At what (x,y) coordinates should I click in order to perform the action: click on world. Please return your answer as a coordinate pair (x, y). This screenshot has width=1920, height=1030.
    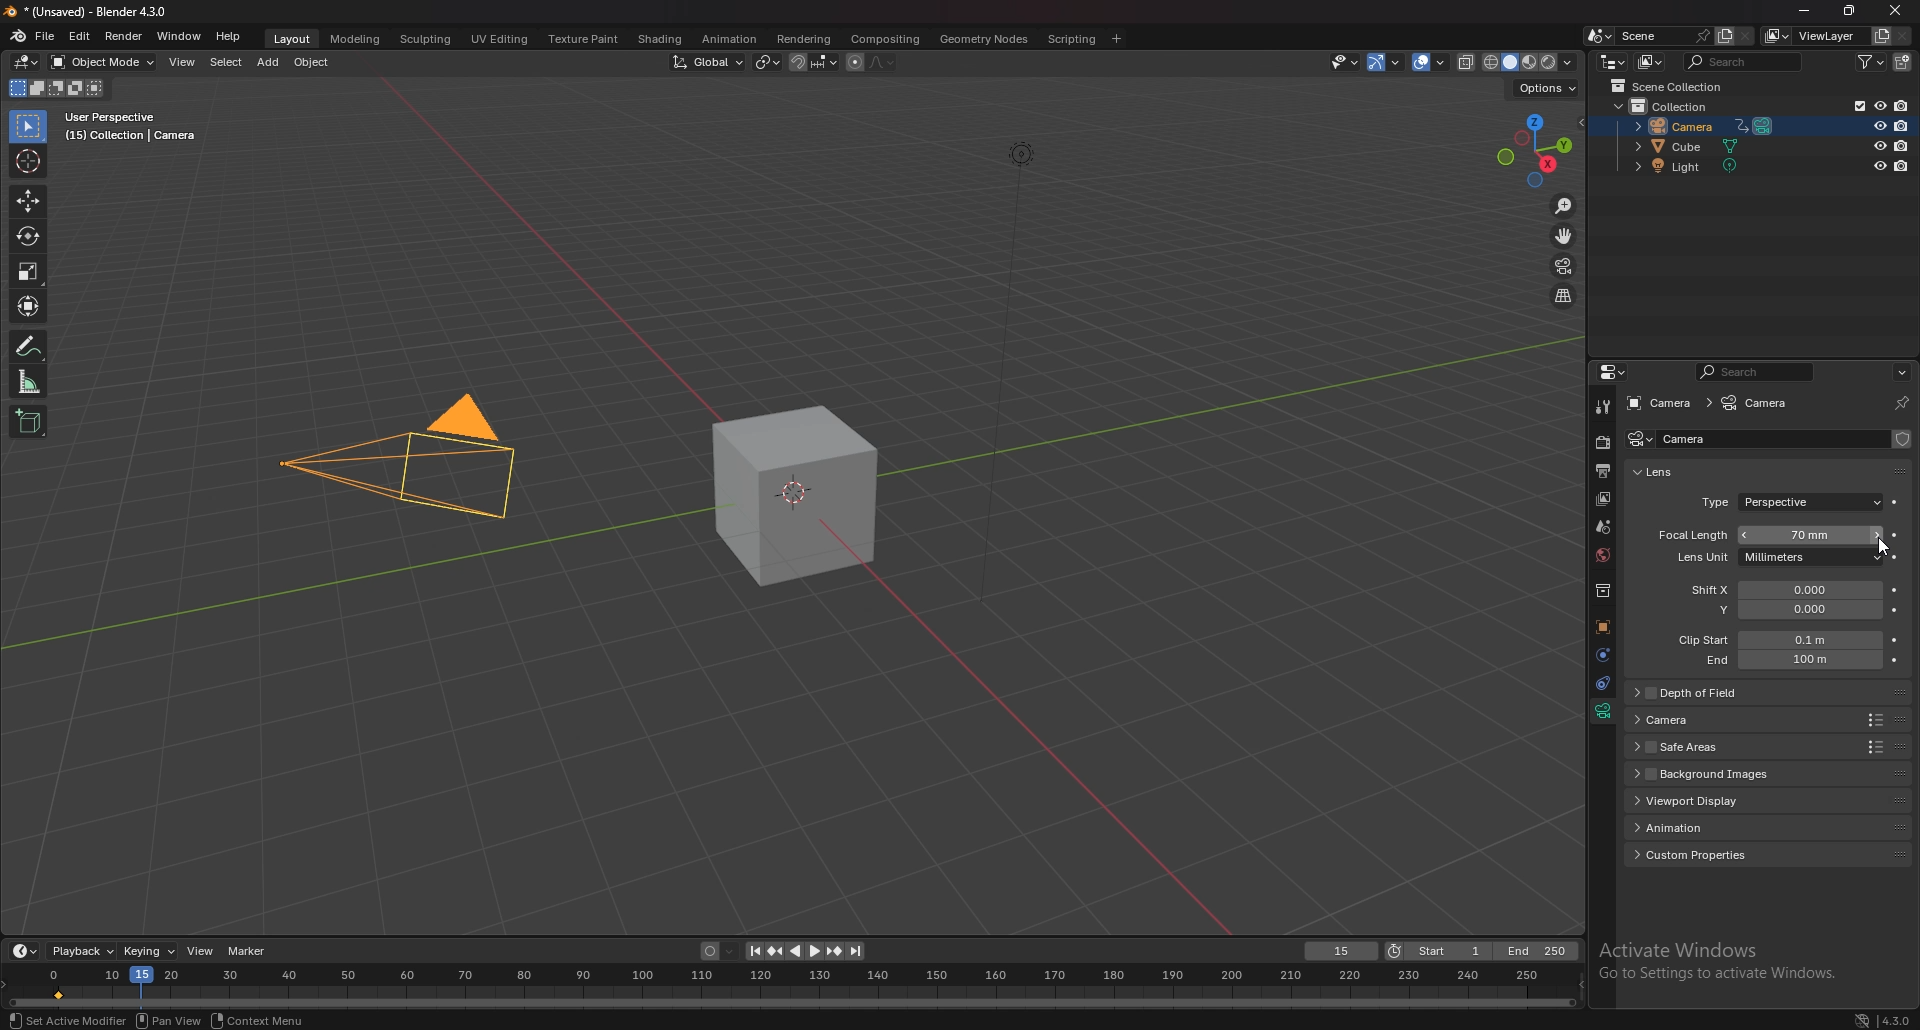
    Looking at the image, I should click on (1604, 556).